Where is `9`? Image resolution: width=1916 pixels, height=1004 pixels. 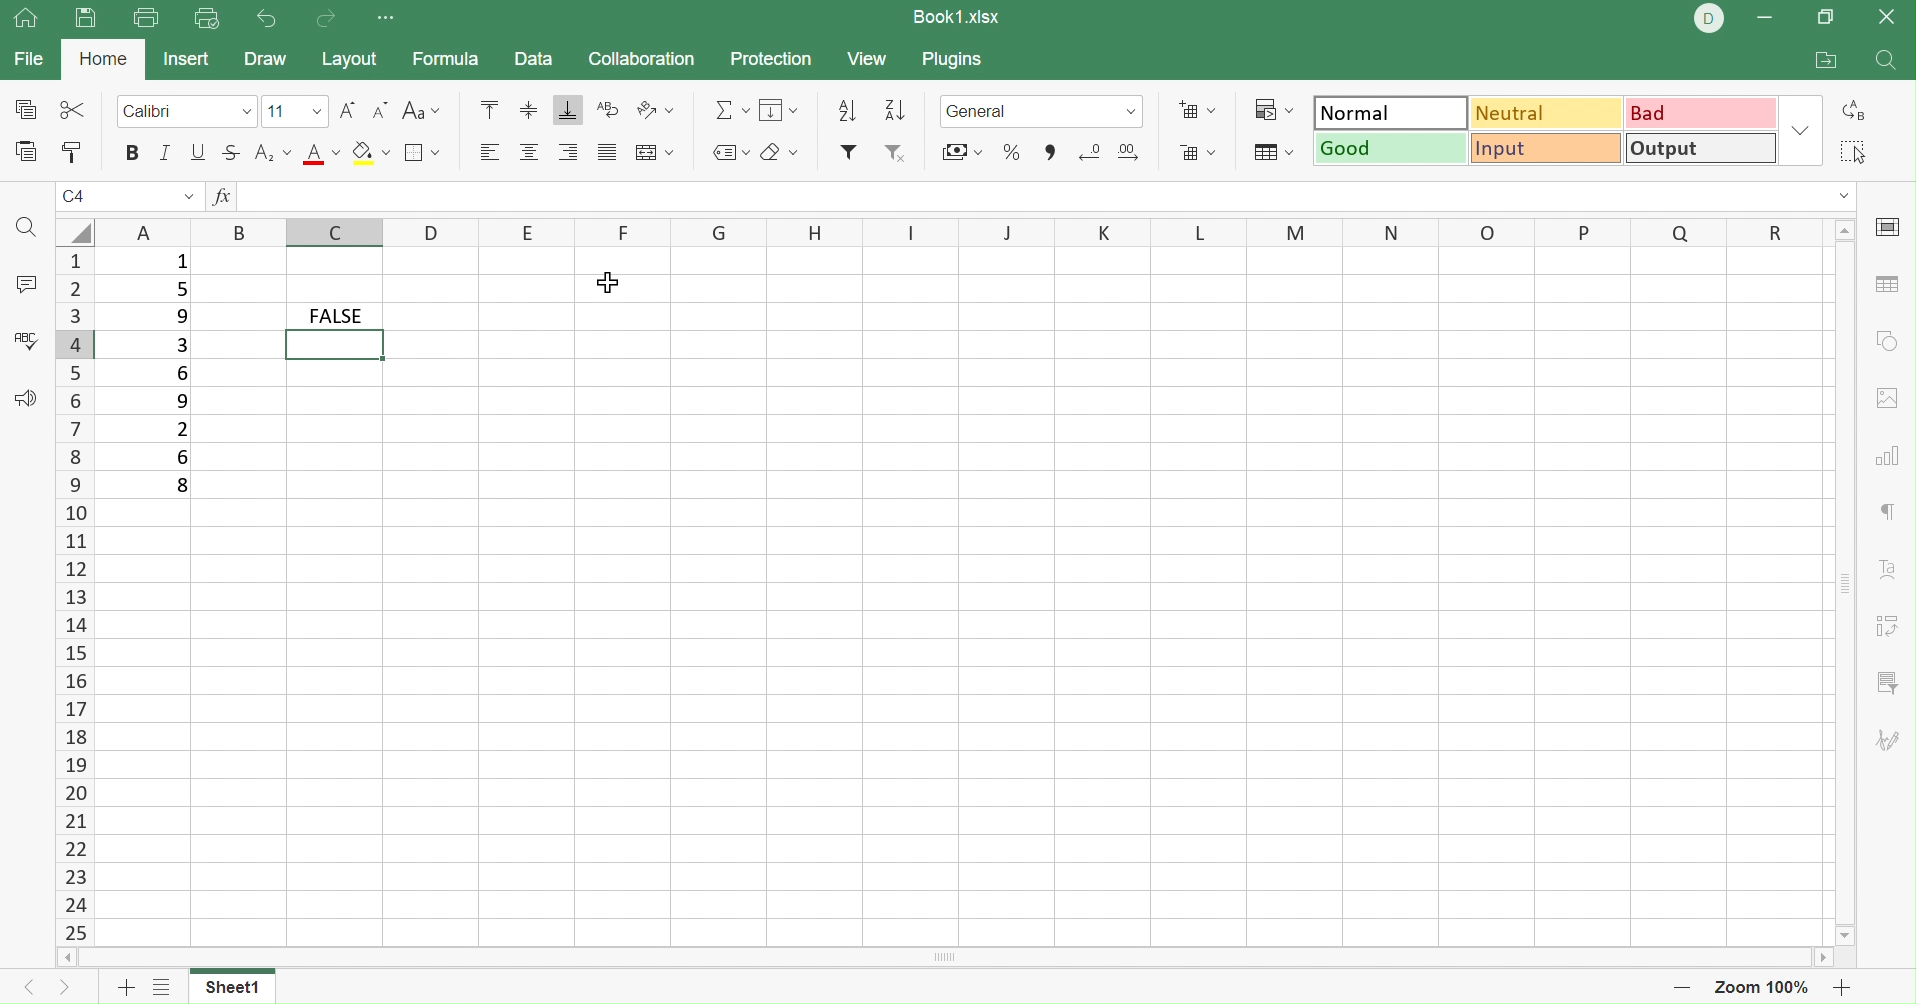 9 is located at coordinates (180, 316).